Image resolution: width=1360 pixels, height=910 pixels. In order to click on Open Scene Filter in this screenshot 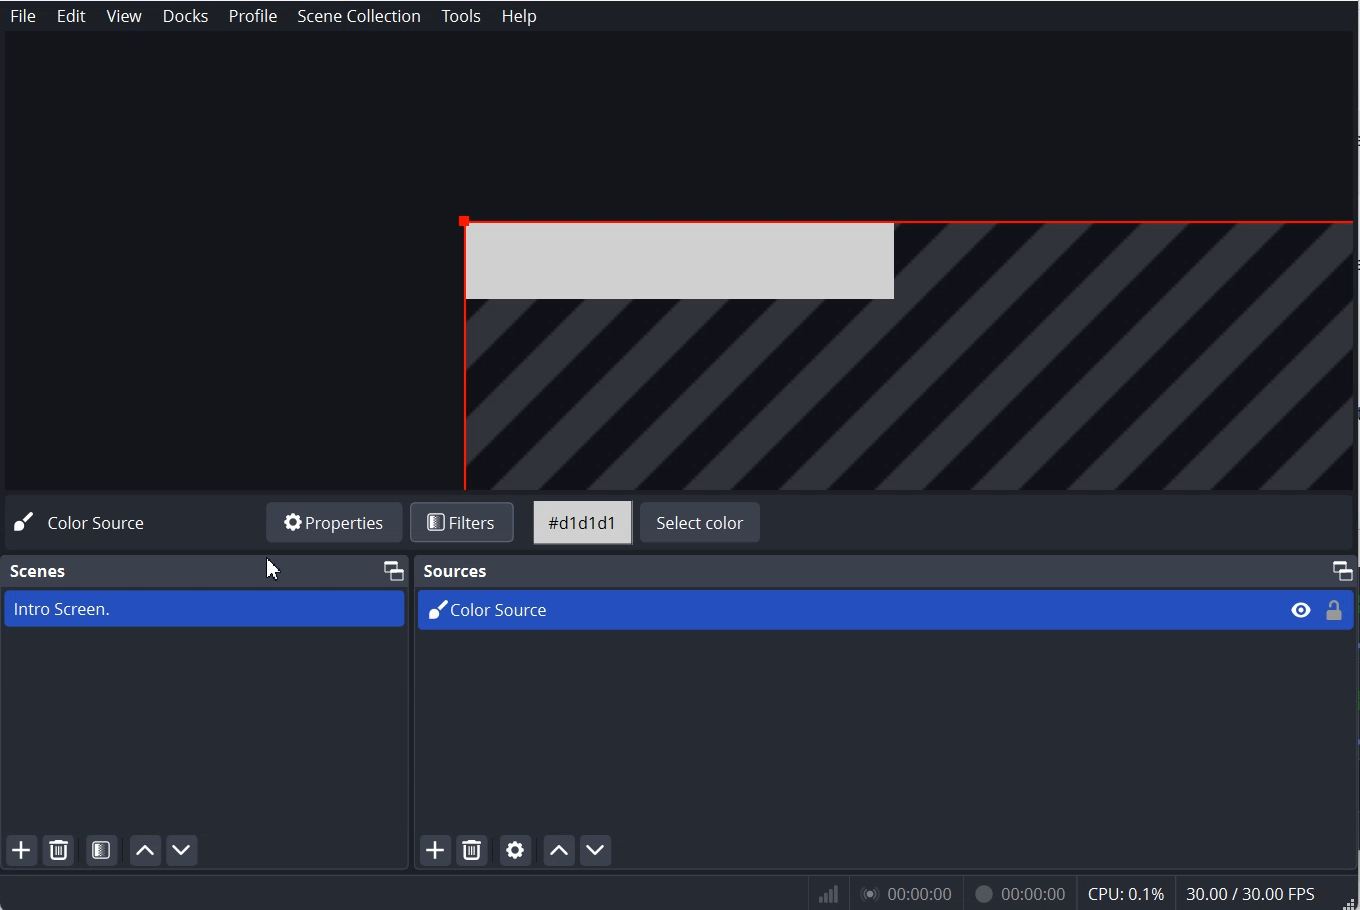, I will do `click(103, 850)`.